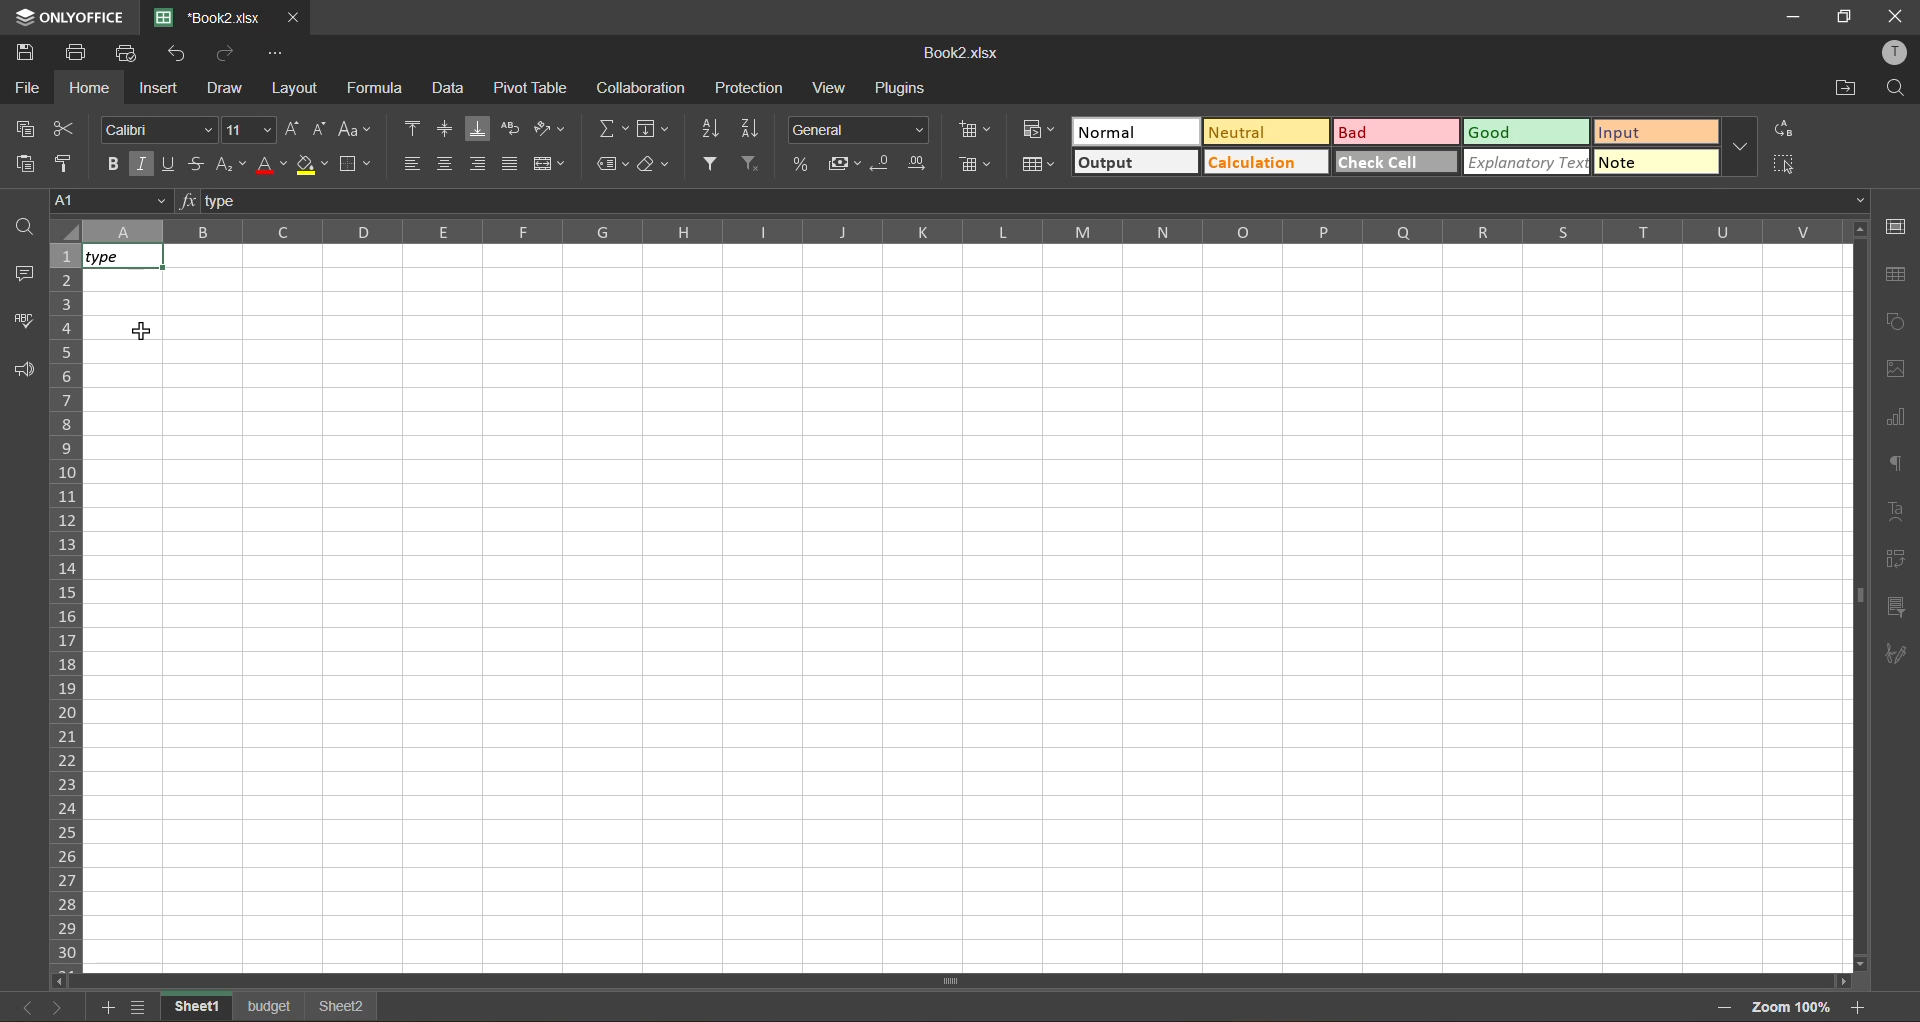 This screenshot has width=1920, height=1022. What do you see at coordinates (613, 165) in the screenshot?
I see `named ranges` at bounding box center [613, 165].